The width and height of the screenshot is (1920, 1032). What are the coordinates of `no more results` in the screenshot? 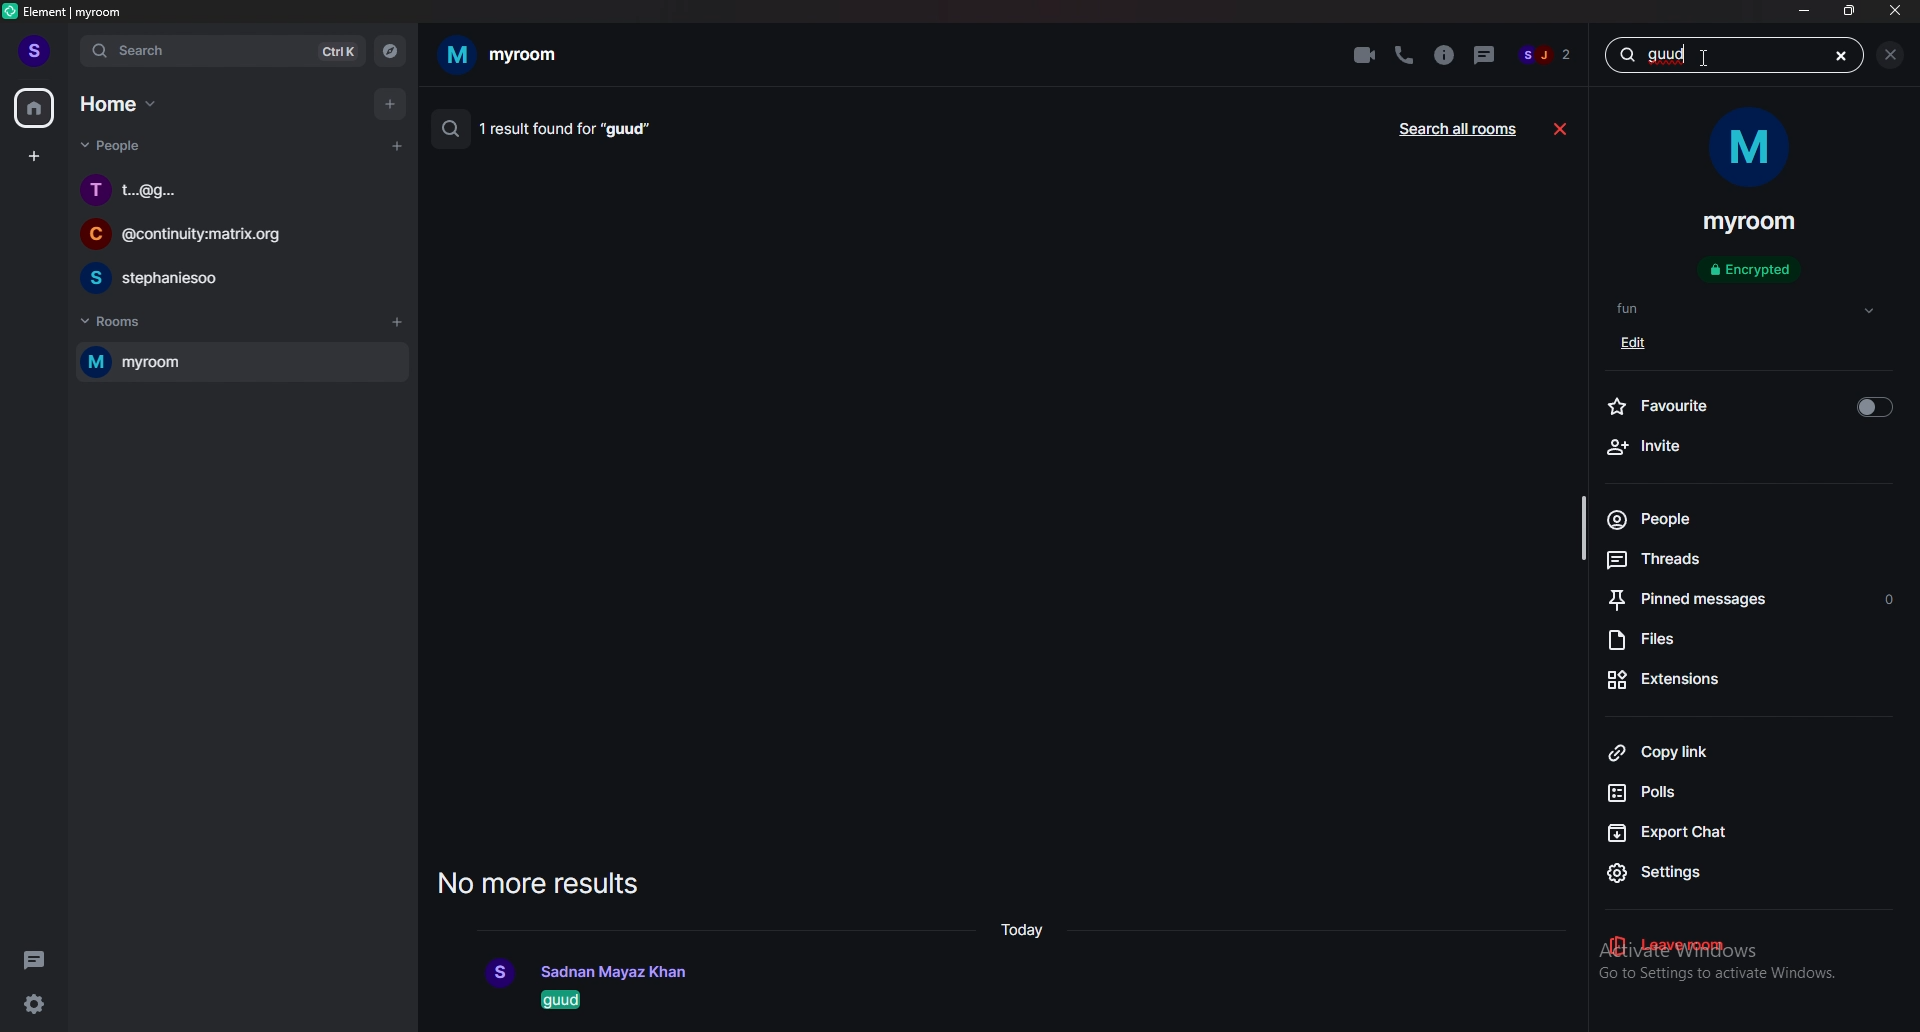 It's located at (549, 882).